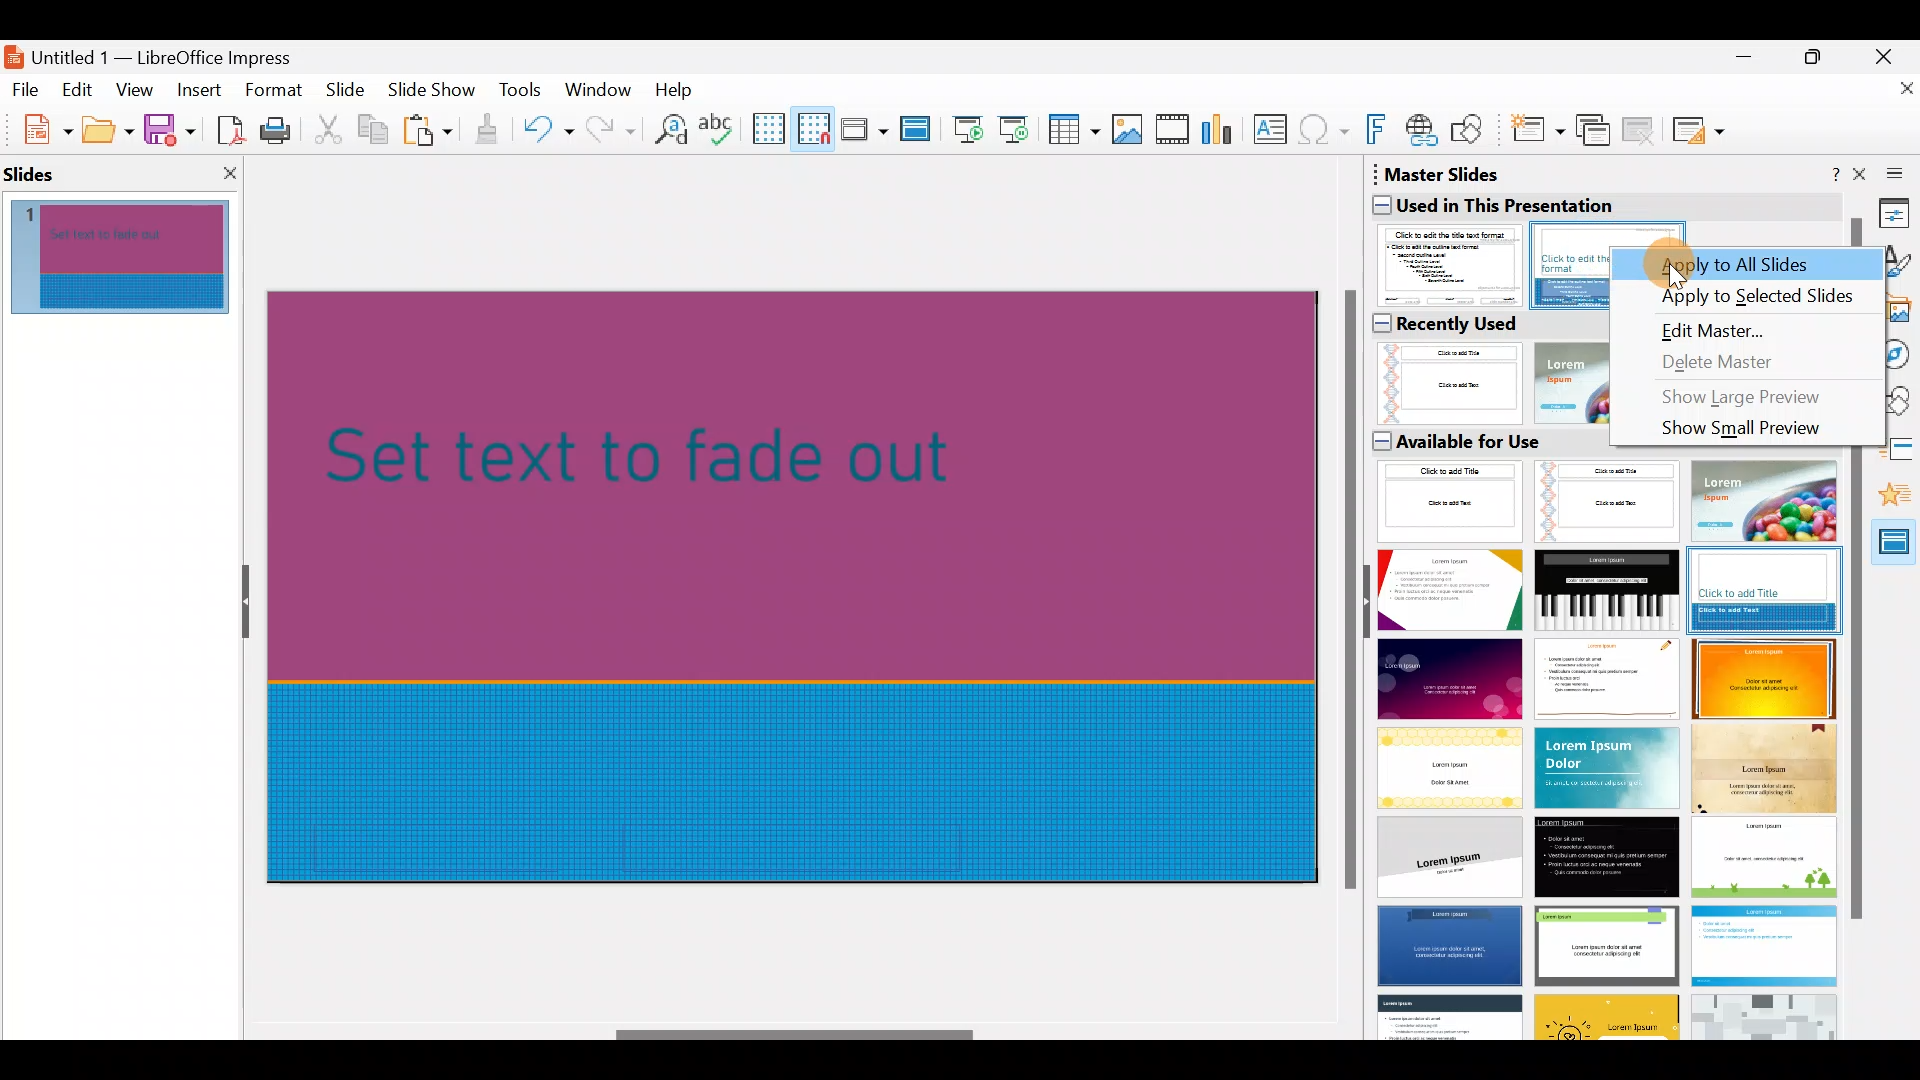  I want to click on Insert text box, so click(1274, 131).